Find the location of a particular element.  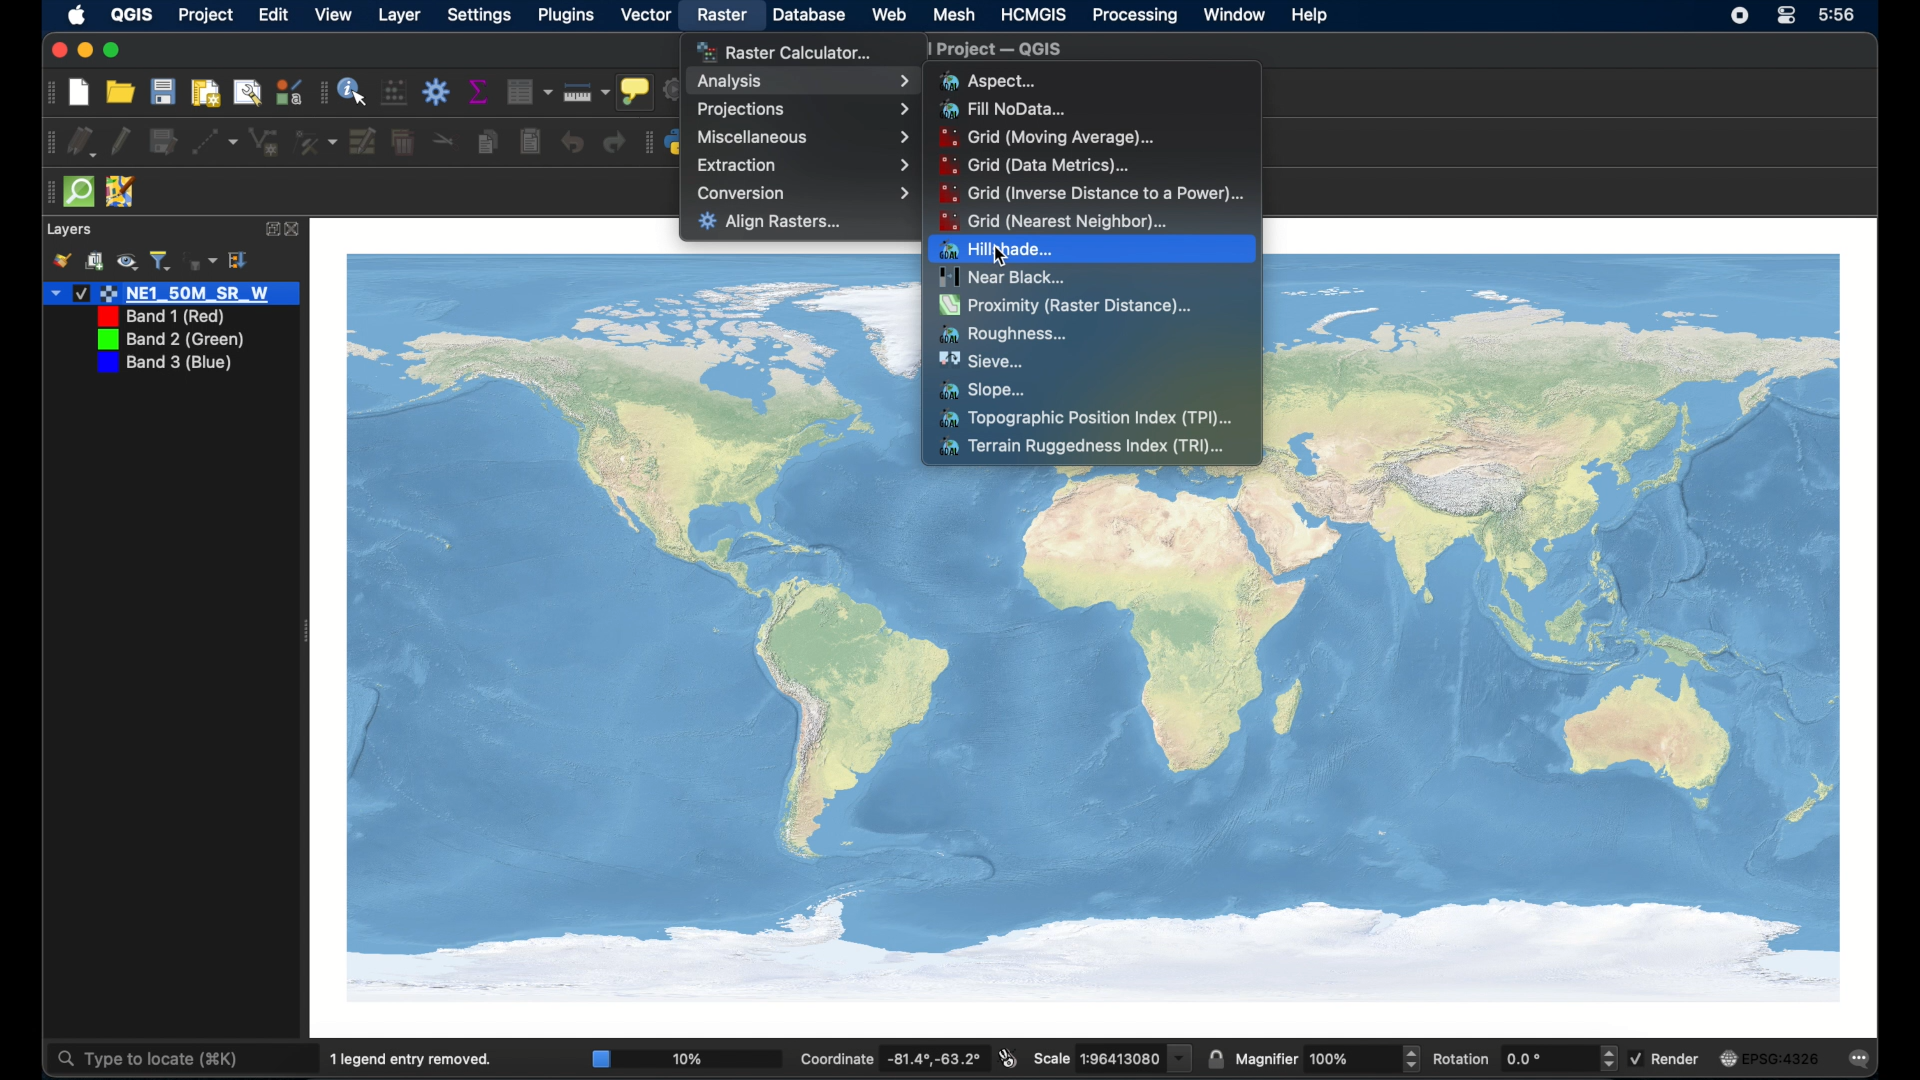

redo is located at coordinates (613, 142).